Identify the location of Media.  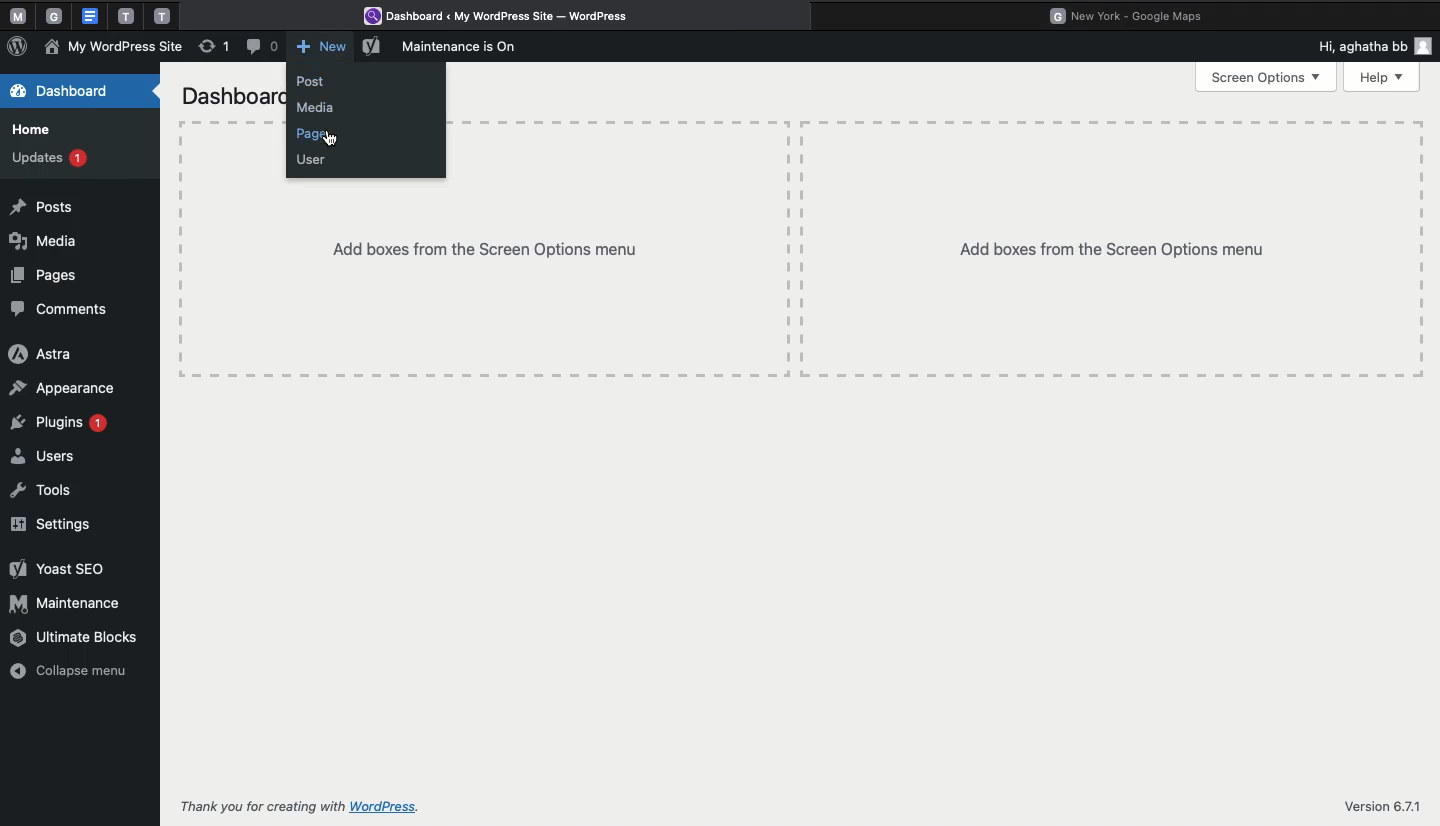
(318, 108).